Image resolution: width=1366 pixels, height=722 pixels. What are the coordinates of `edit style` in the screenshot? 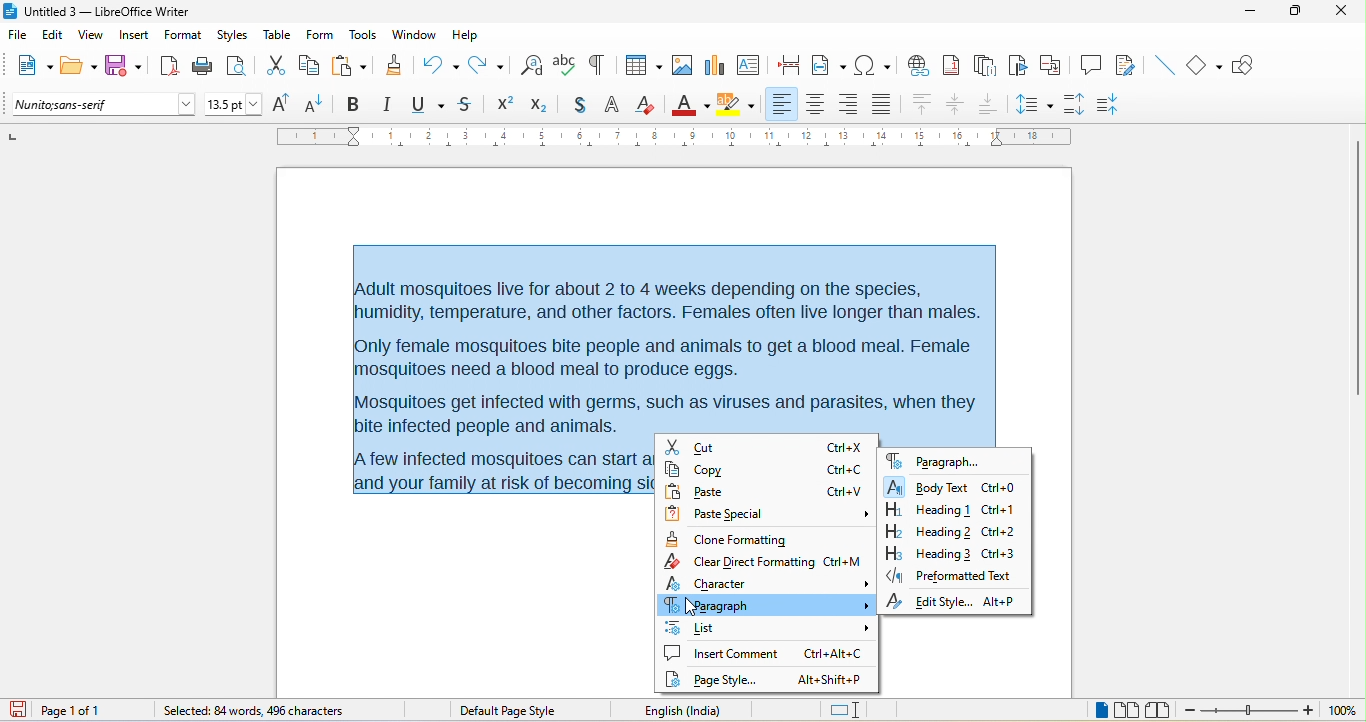 It's located at (928, 602).